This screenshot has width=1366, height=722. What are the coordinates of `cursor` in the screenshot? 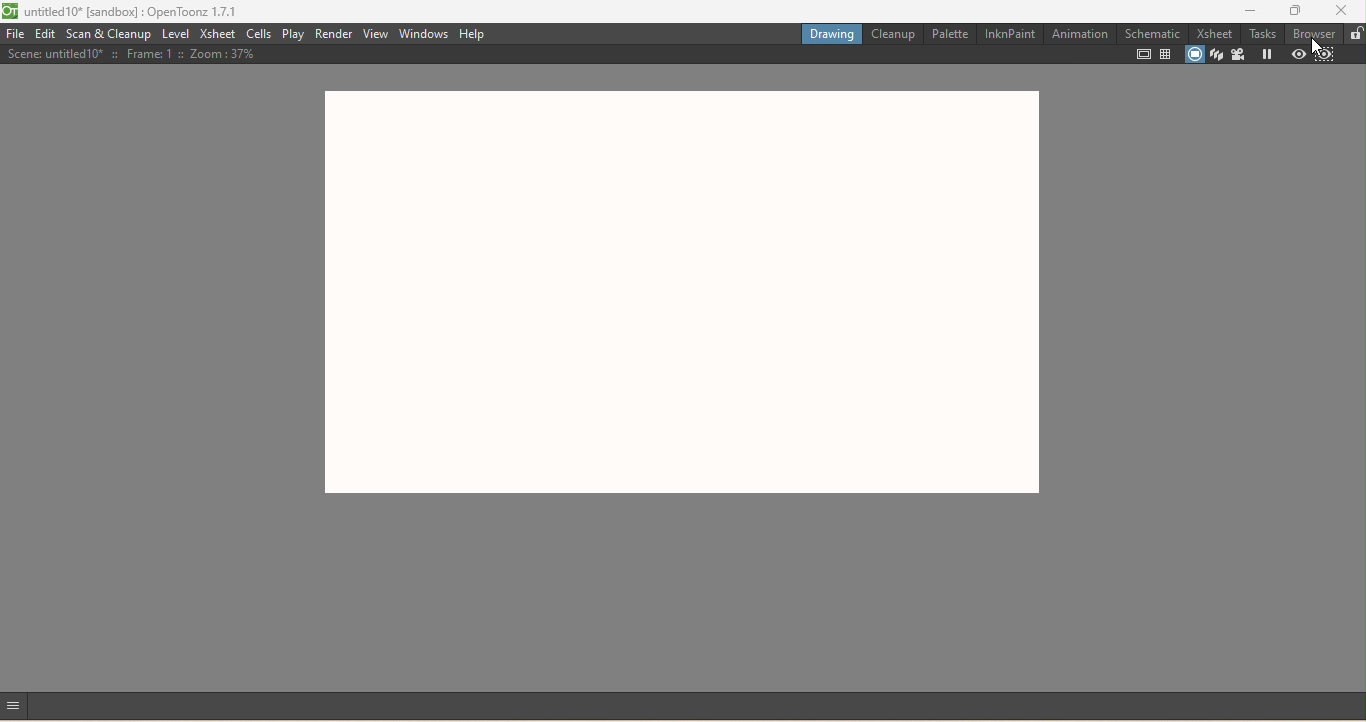 It's located at (1317, 48).